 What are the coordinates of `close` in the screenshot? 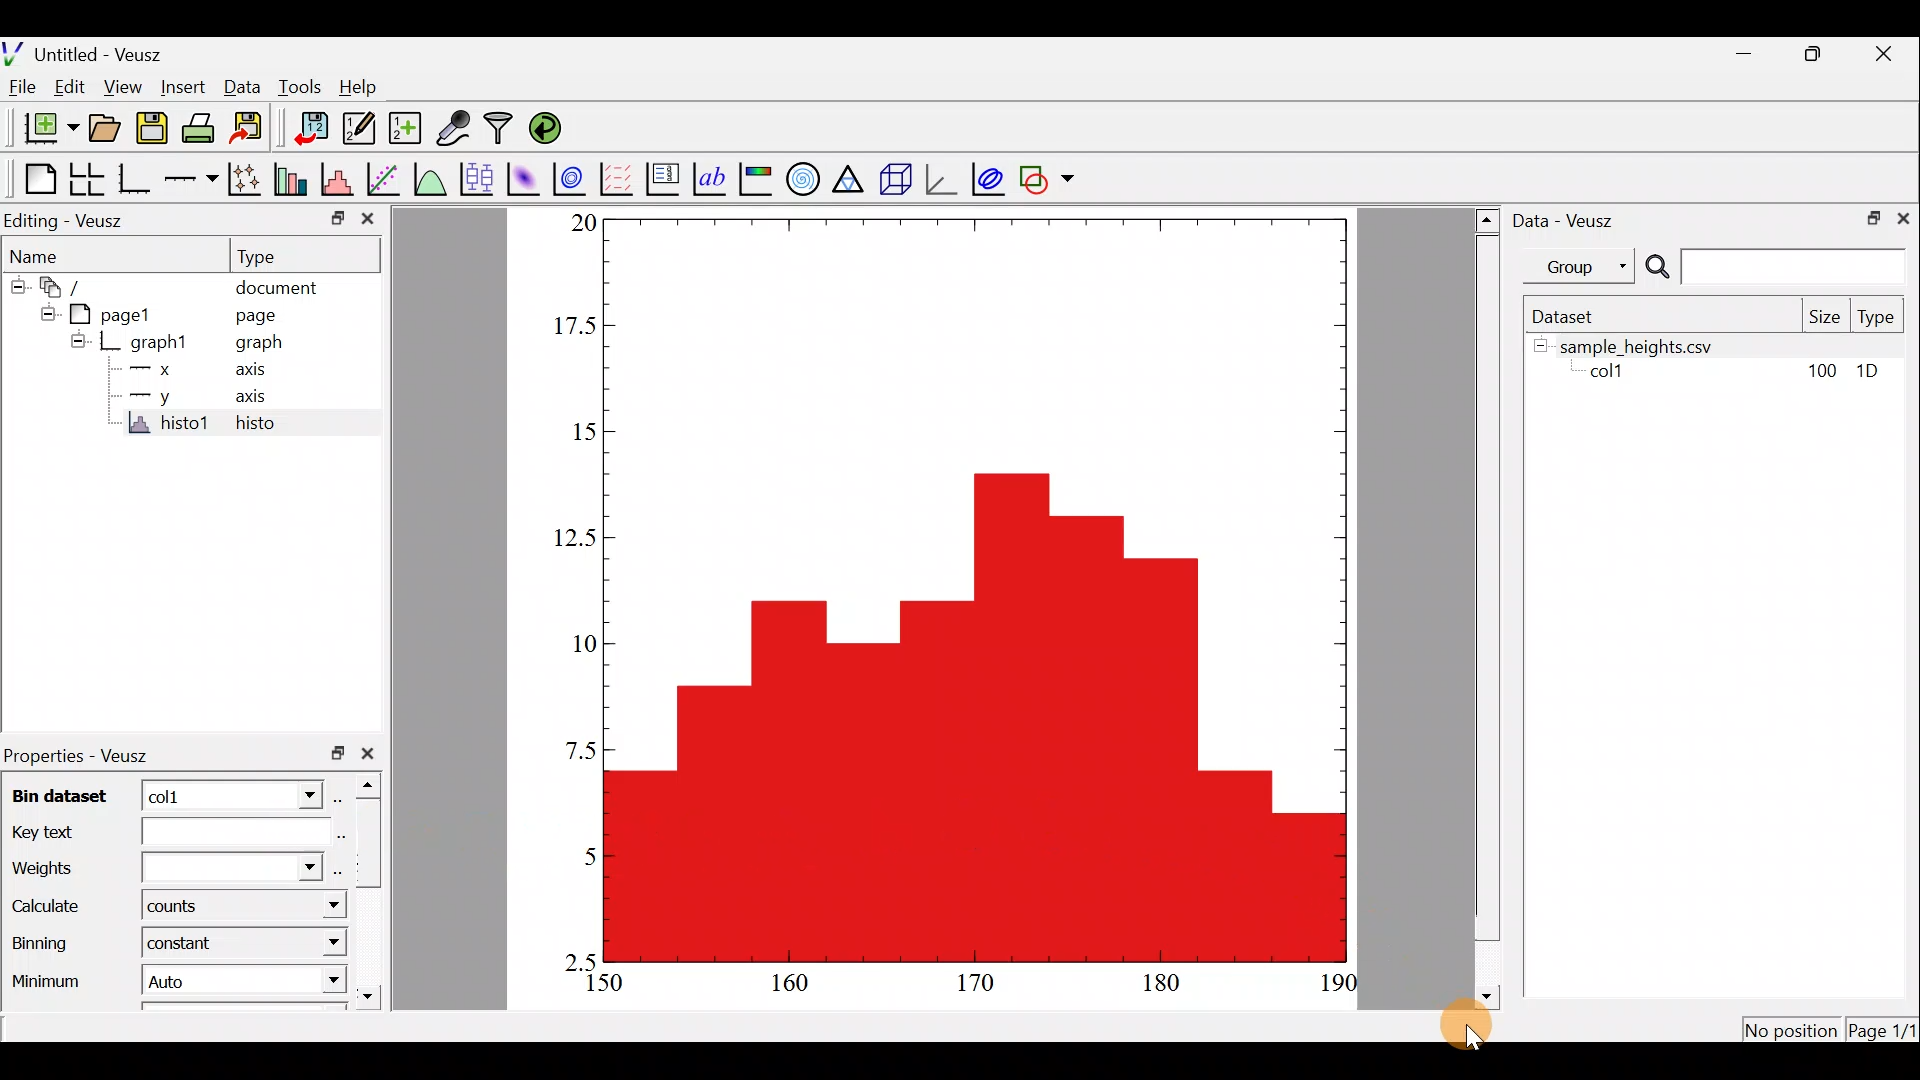 It's located at (1885, 58).